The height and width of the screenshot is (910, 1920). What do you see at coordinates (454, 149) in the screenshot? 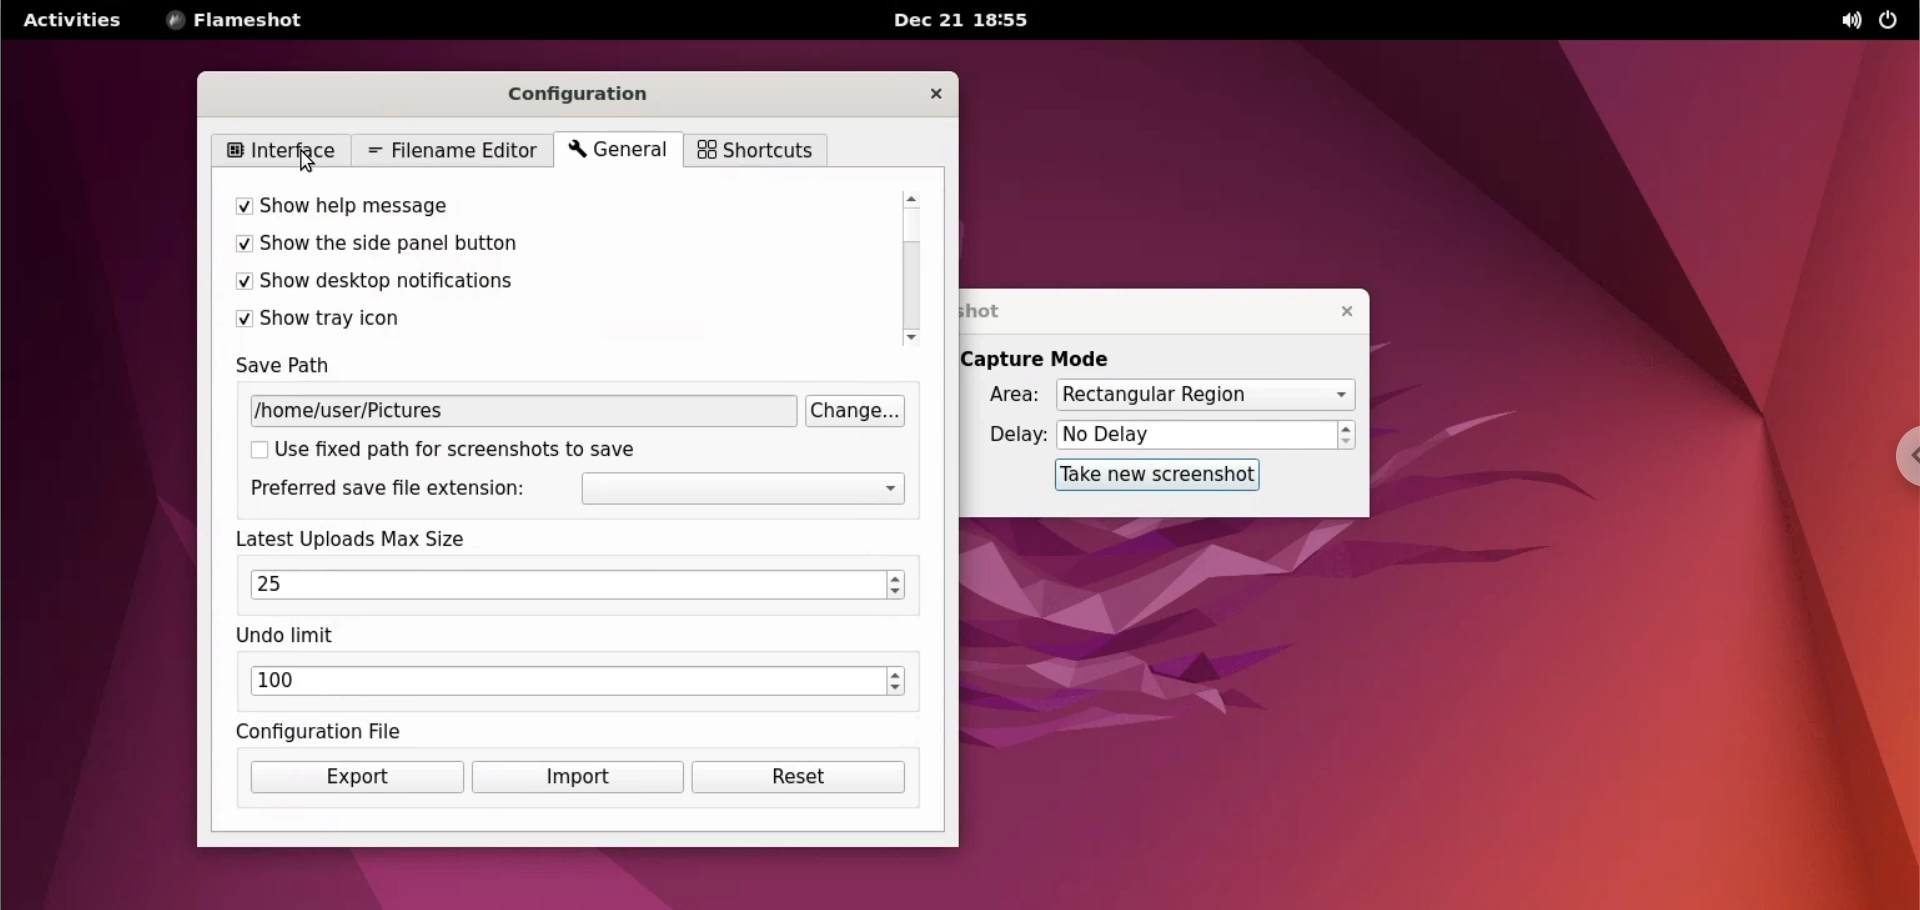
I see `filename editor` at bounding box center [454, 149].